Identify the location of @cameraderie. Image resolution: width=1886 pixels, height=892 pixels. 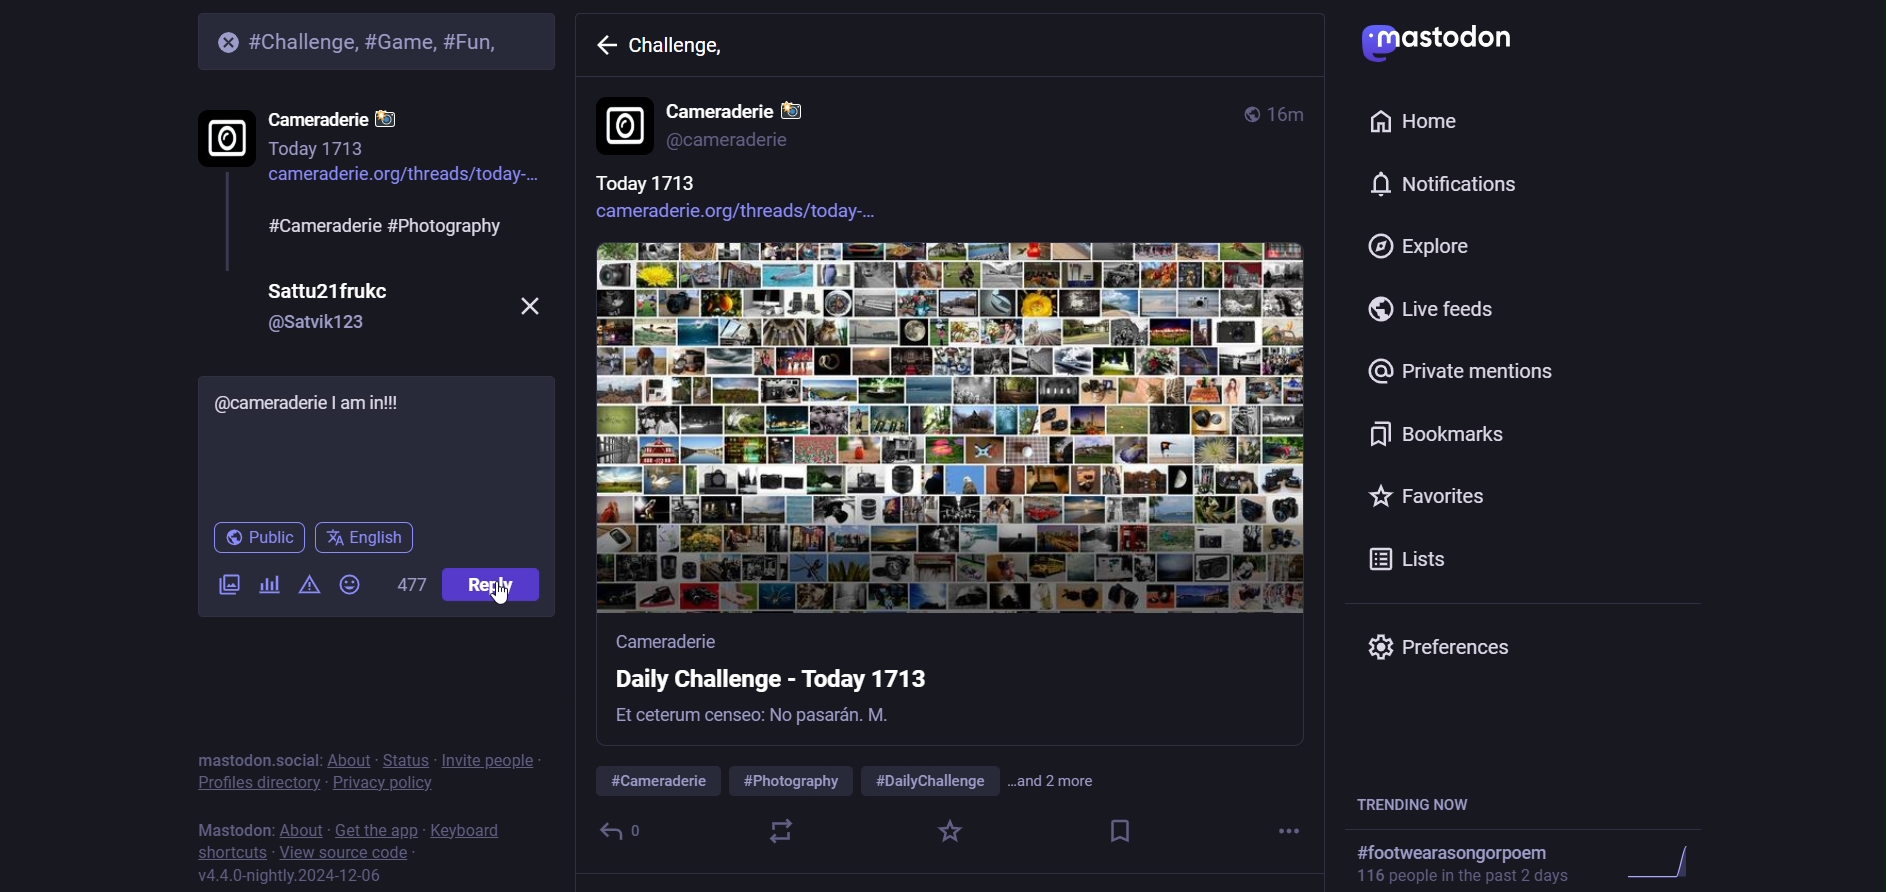
(732, 145).